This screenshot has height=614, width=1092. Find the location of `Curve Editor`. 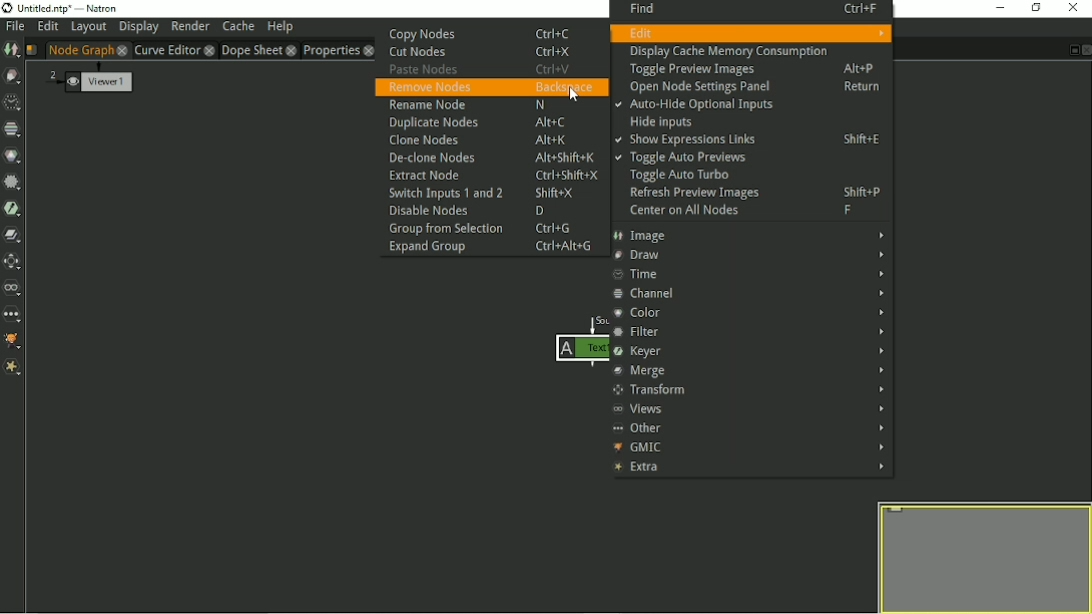

Curve Editor is located at coordinates (166, 49).